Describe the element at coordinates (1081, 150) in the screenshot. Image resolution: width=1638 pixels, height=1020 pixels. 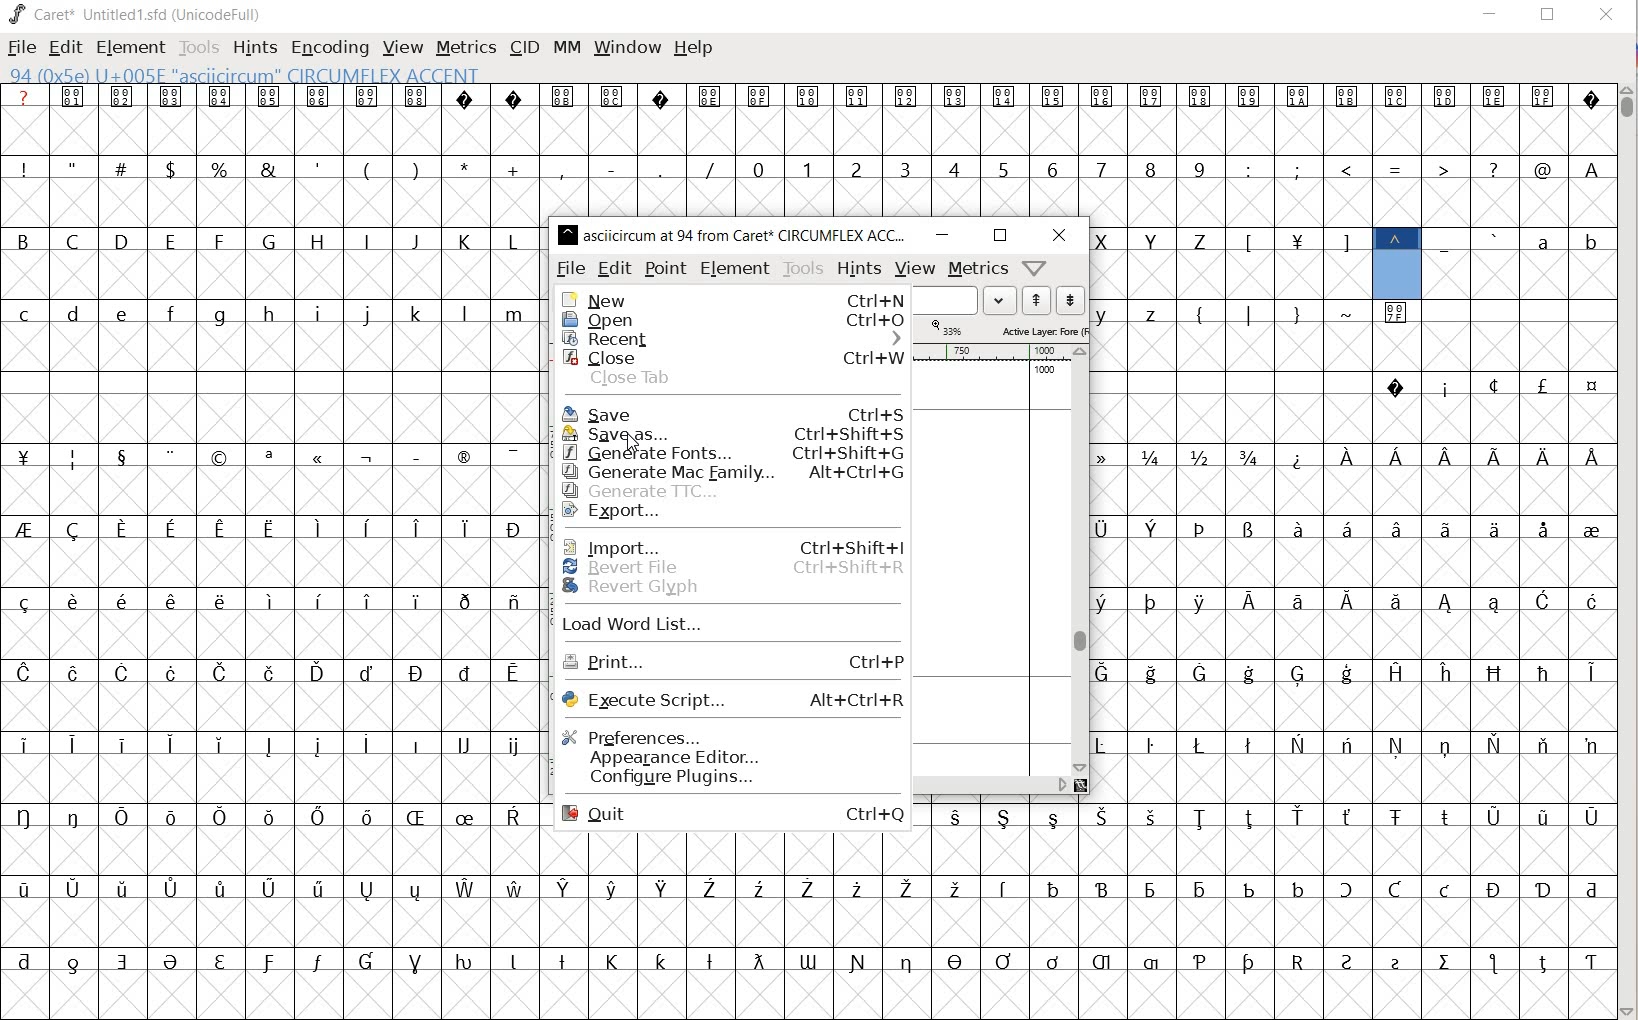
I see `glyph characters` at that location.